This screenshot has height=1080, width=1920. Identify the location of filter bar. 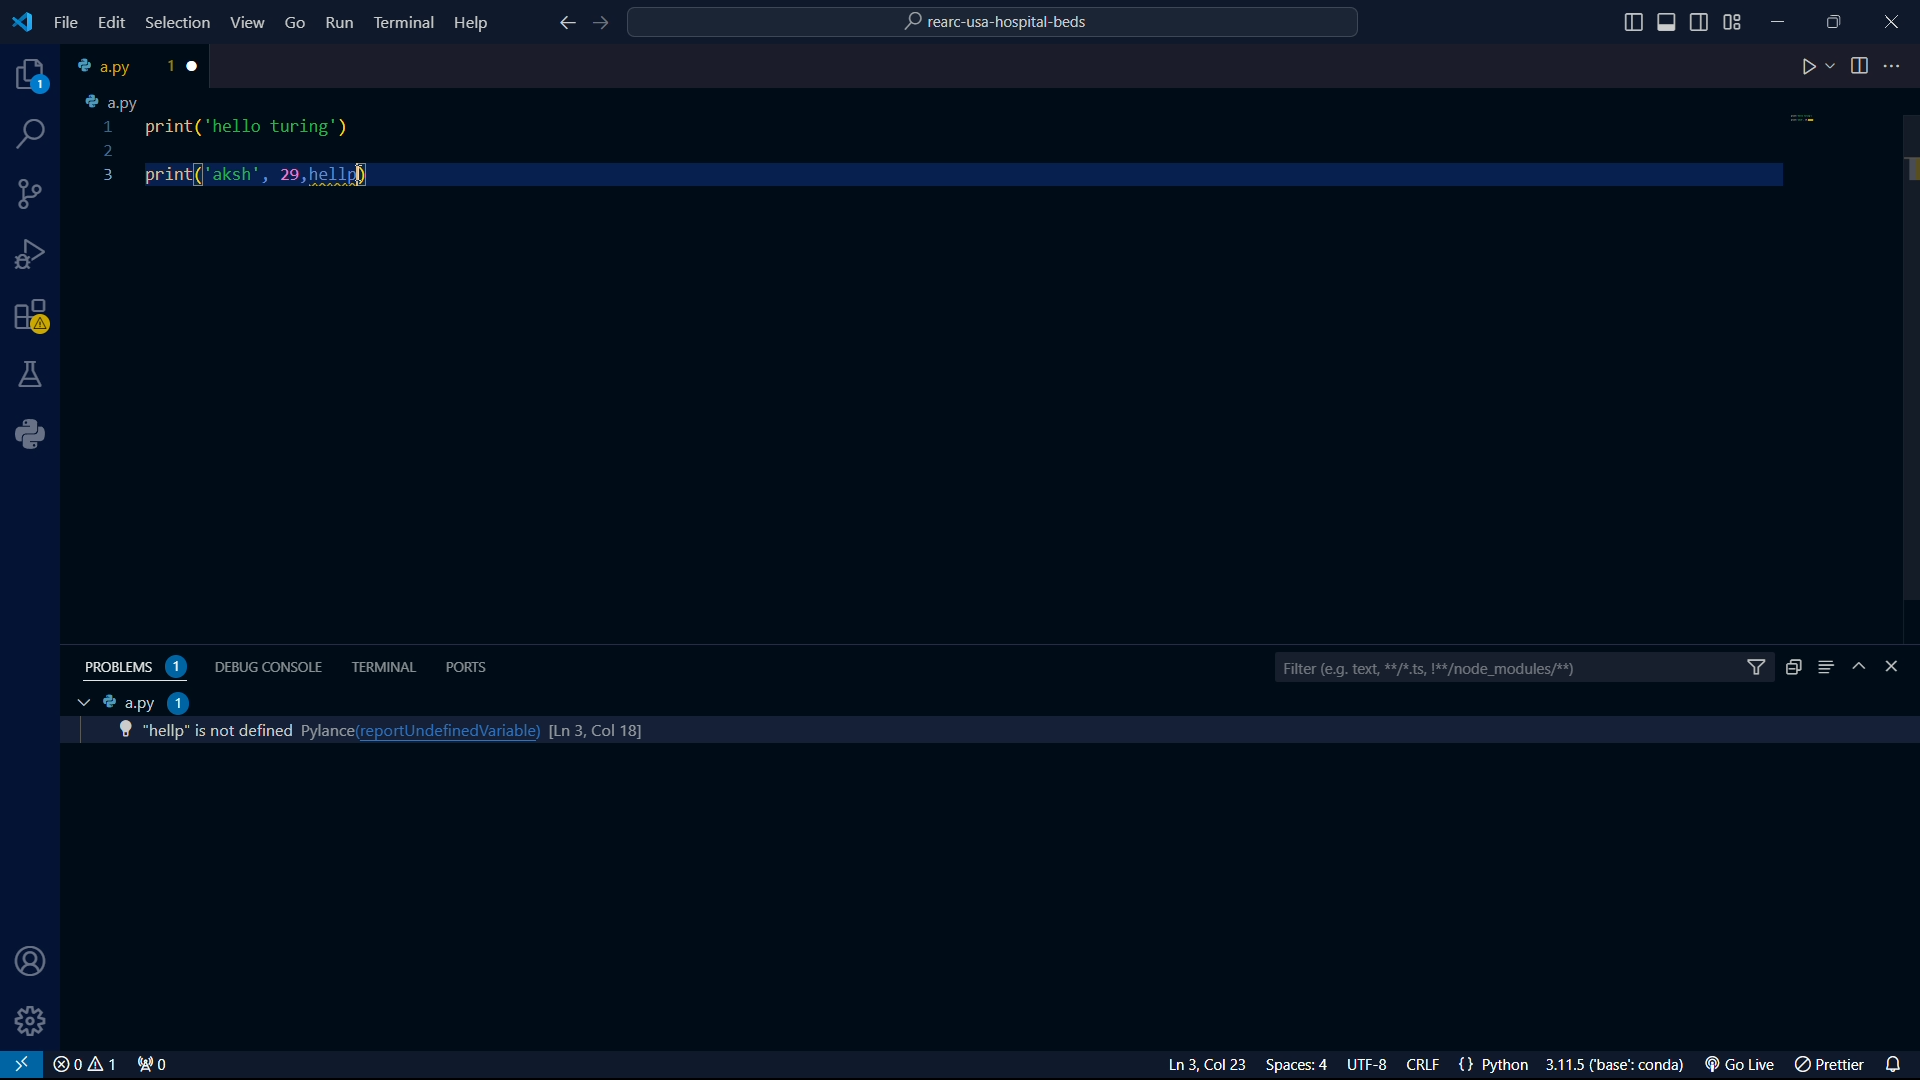
(1523, 669).